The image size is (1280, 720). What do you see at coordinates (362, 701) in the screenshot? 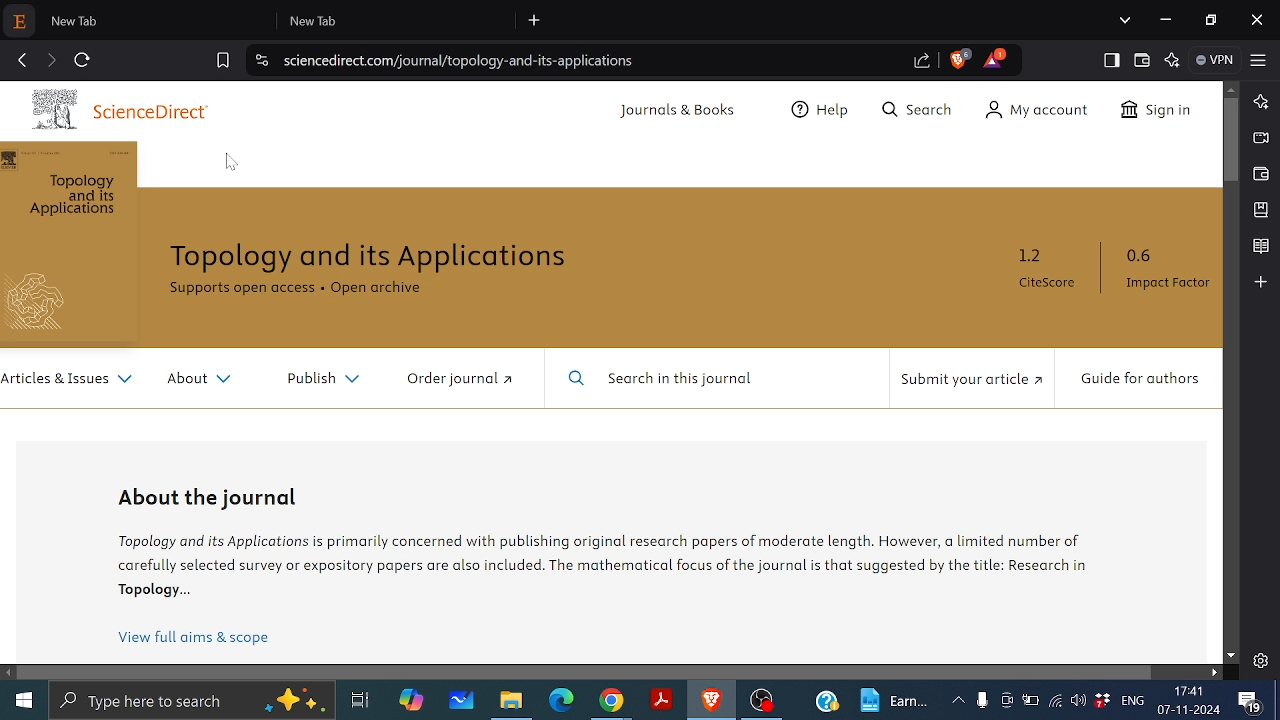
I see `Task View` at bounding box center [362, 701].